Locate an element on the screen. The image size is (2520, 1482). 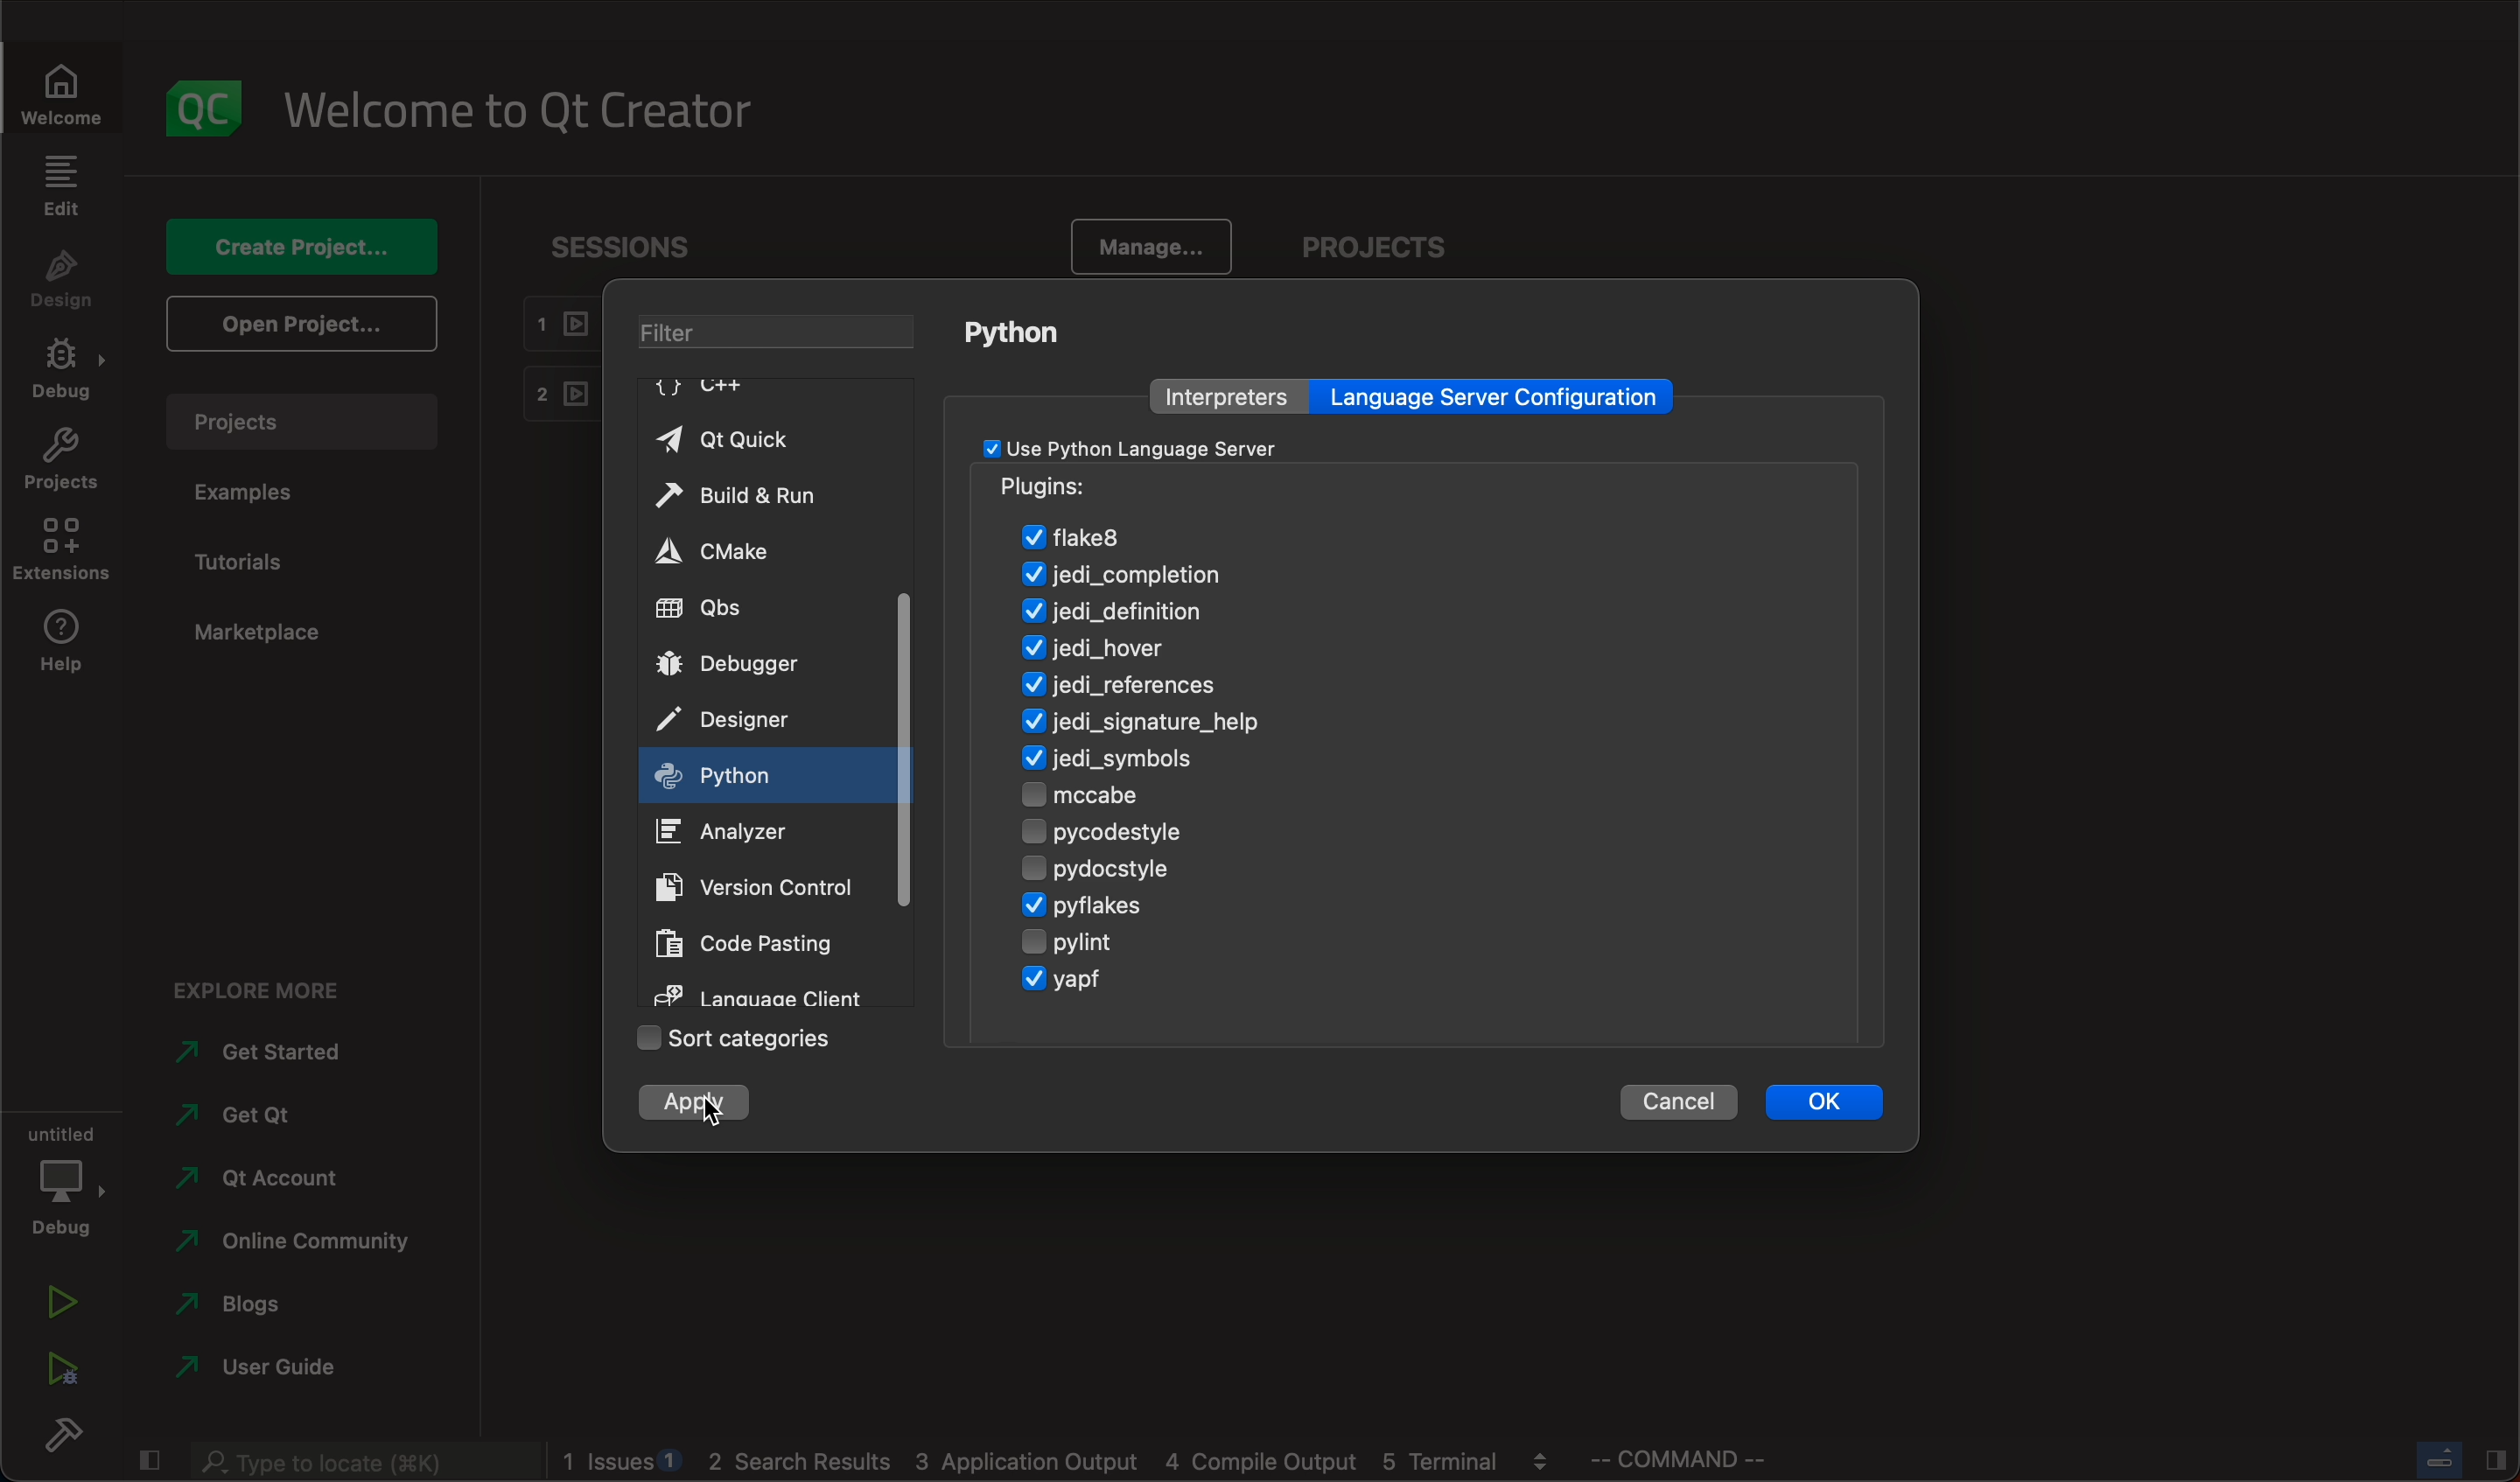
explore is located at coordinates (259, 994).